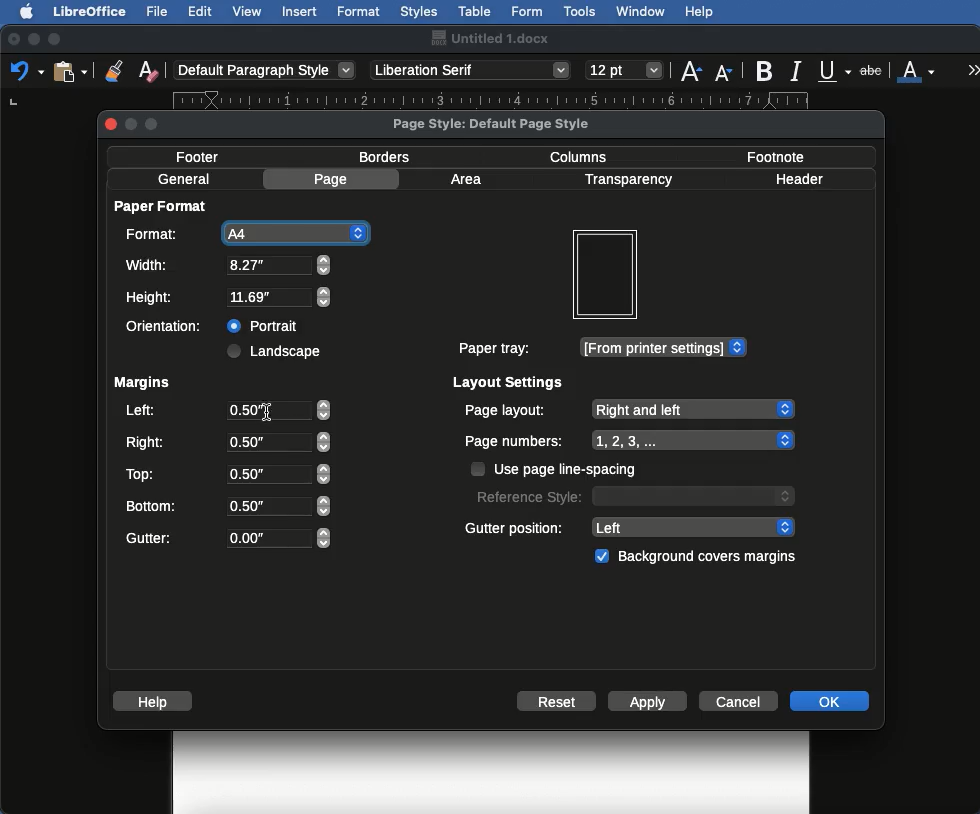 This screenshot has width=980, height=814. I want to click on Page, so click(334, 179).